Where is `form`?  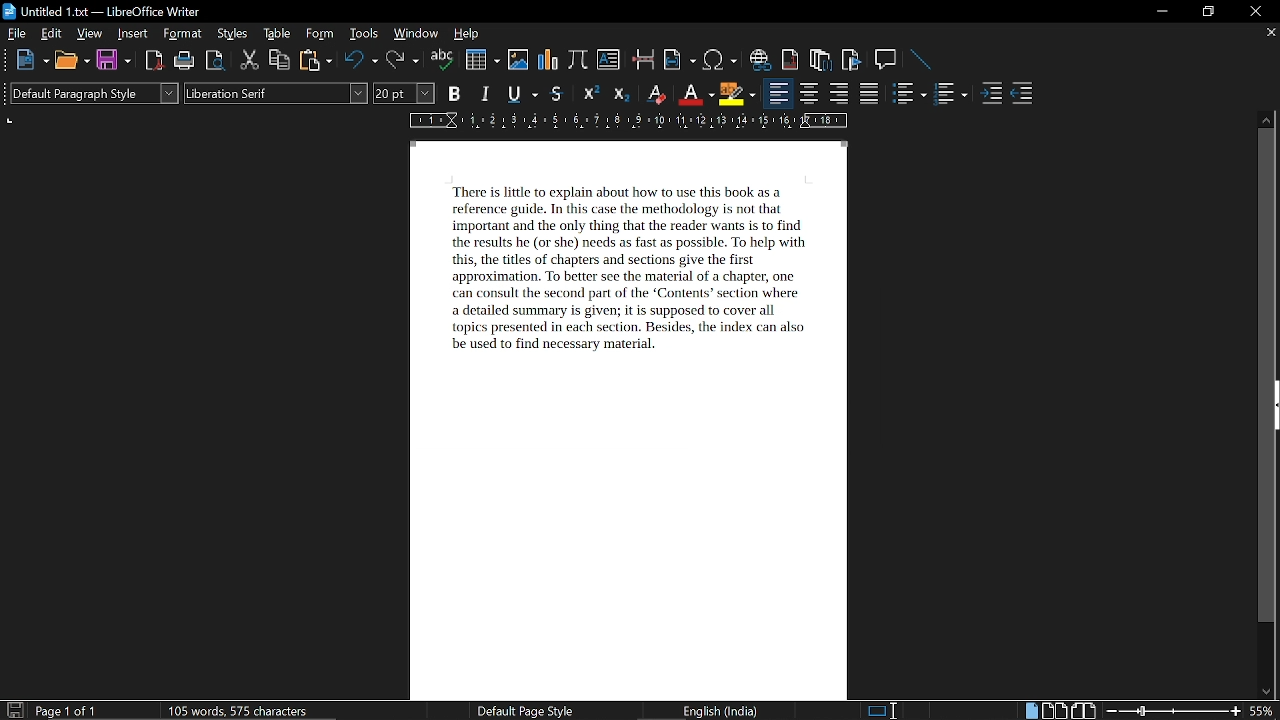 form is located at coordinates (321, 33).